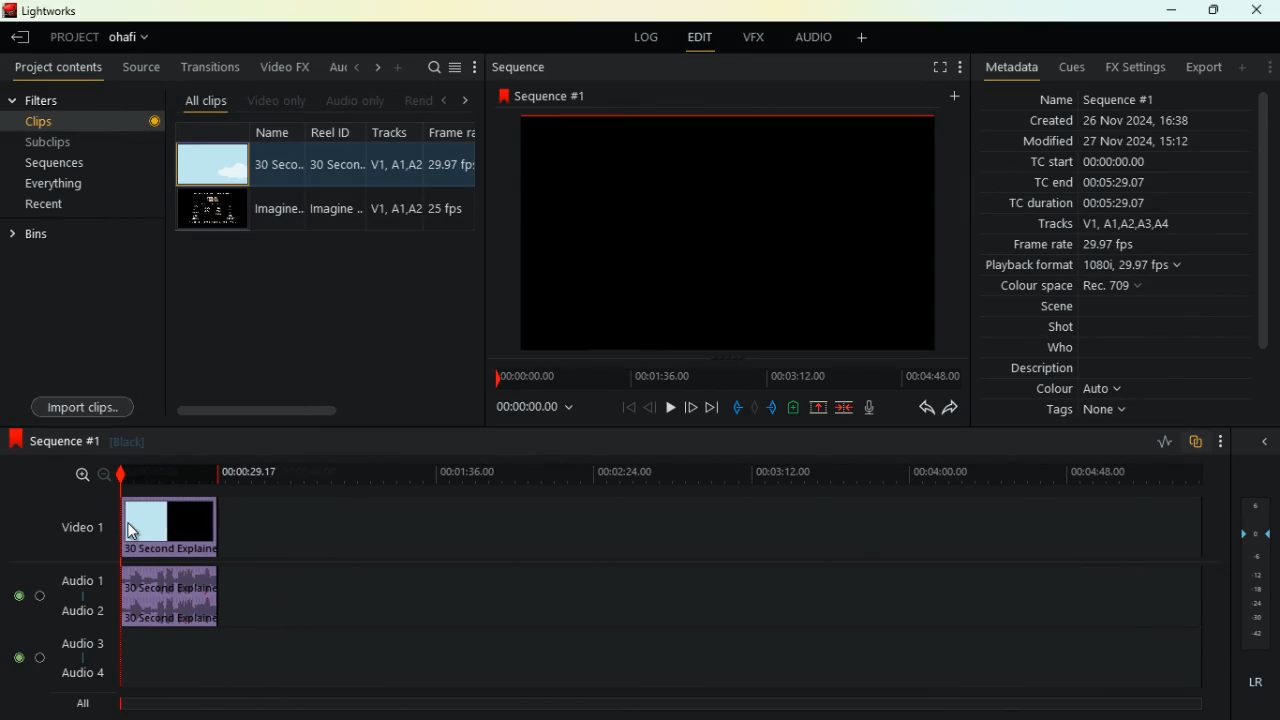 This screenshot has height=720, width=1280. Describe the element at coordinates (463, 98) in the screenshot. I see `right` at that location.